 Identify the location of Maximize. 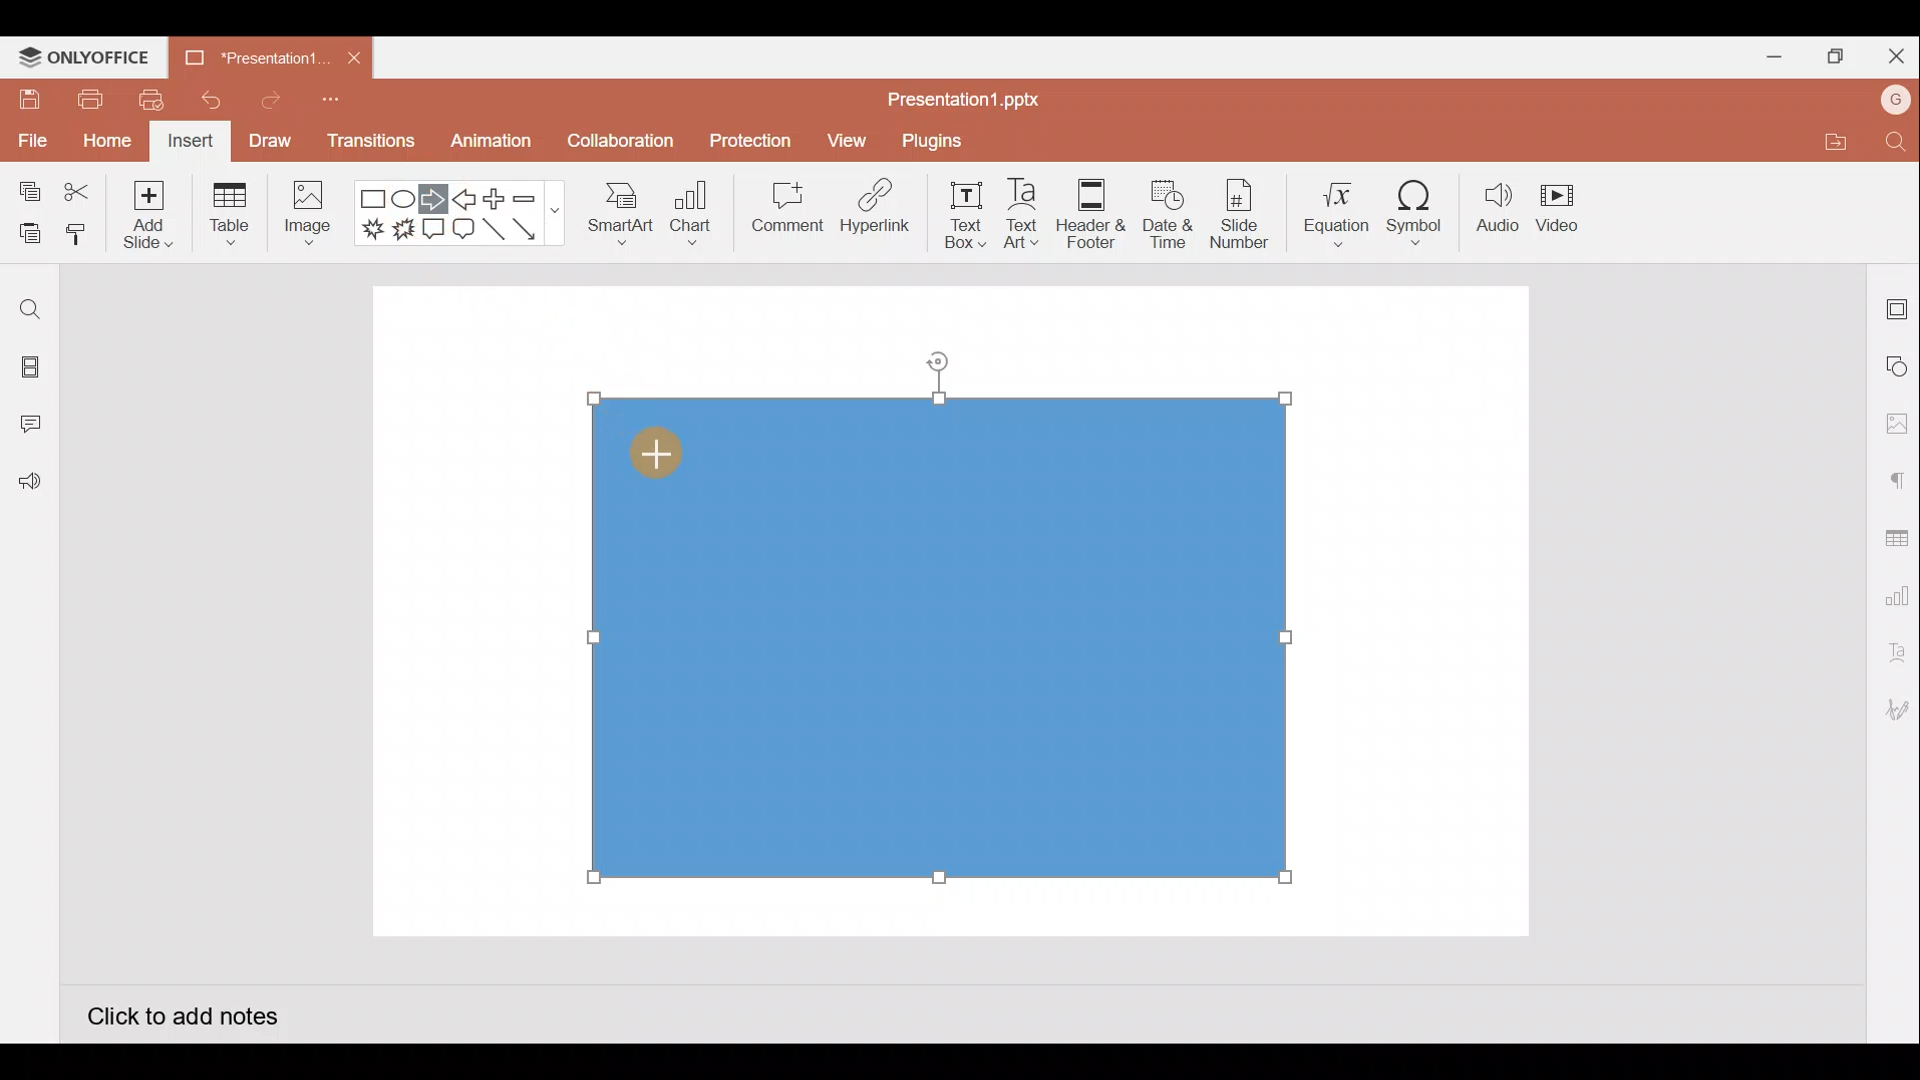
(1830, 57).